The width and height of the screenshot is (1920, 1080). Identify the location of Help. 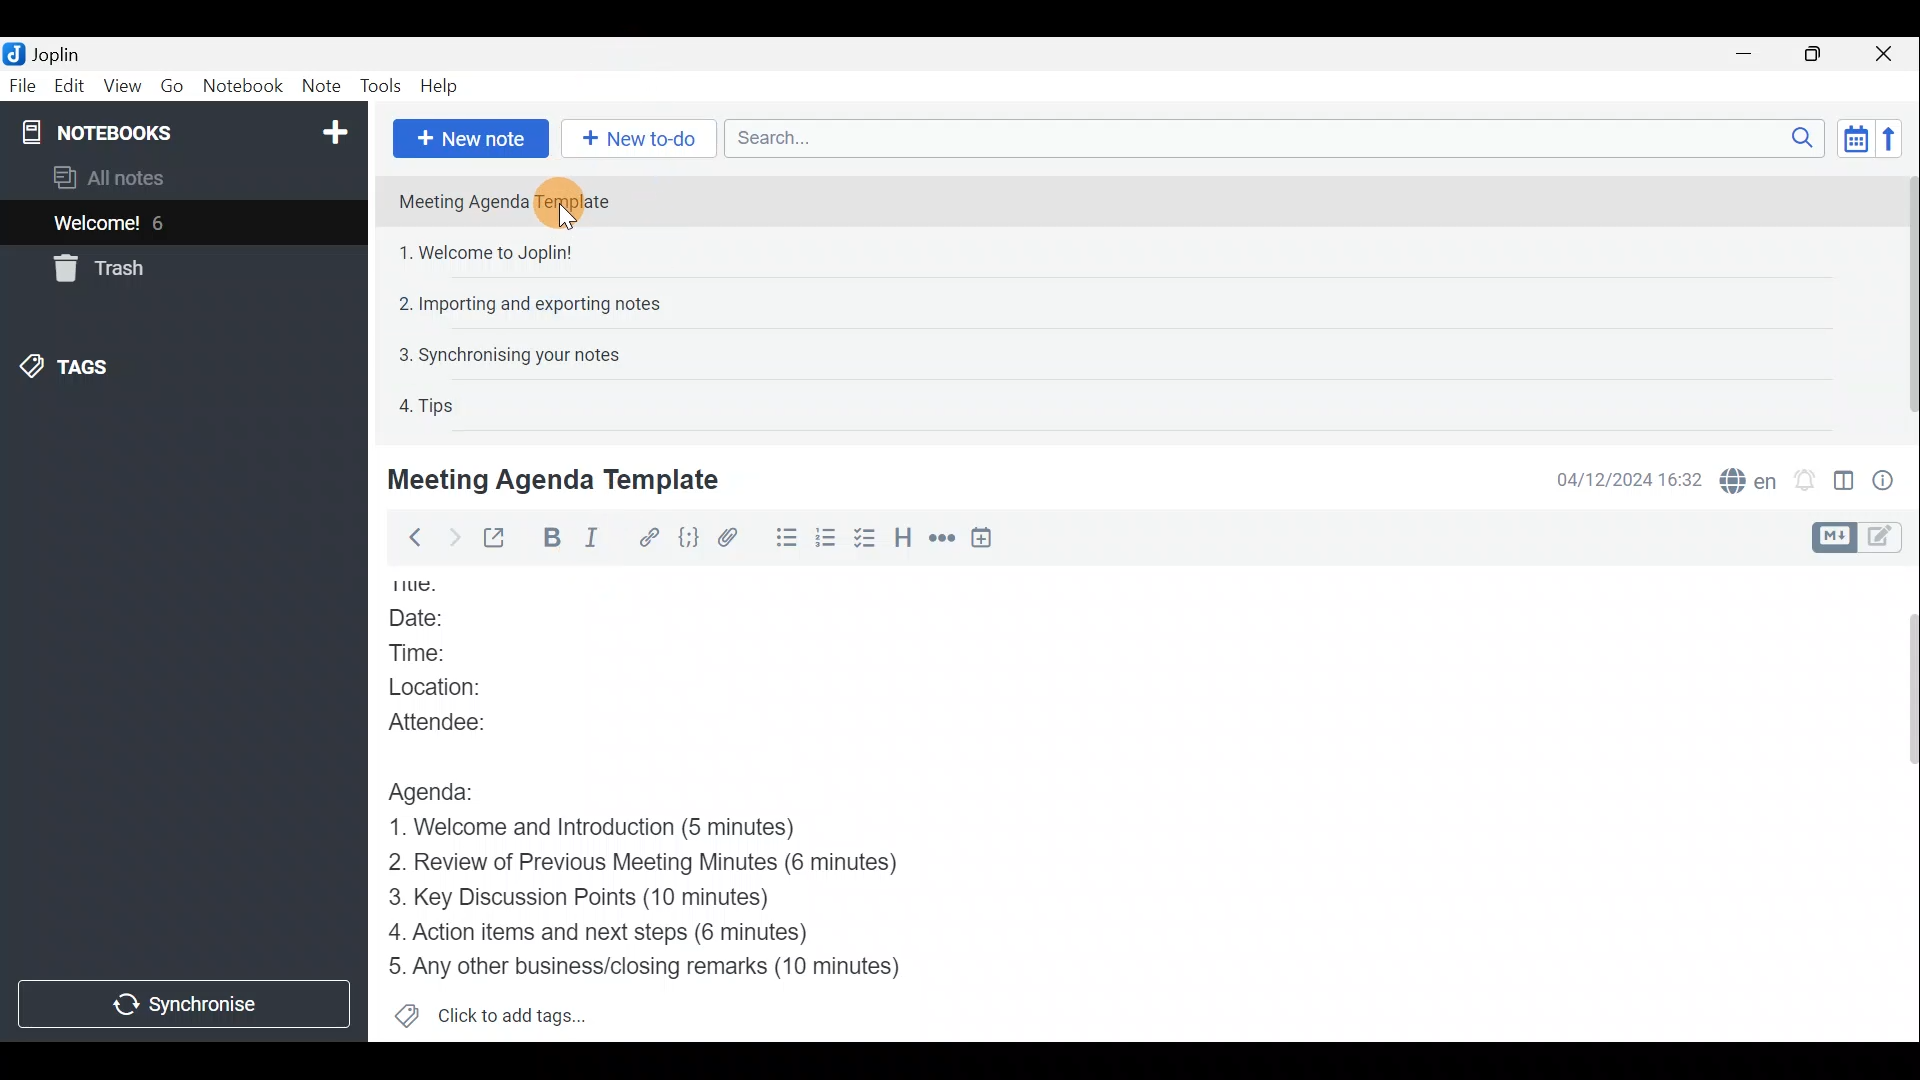
(443, 86).